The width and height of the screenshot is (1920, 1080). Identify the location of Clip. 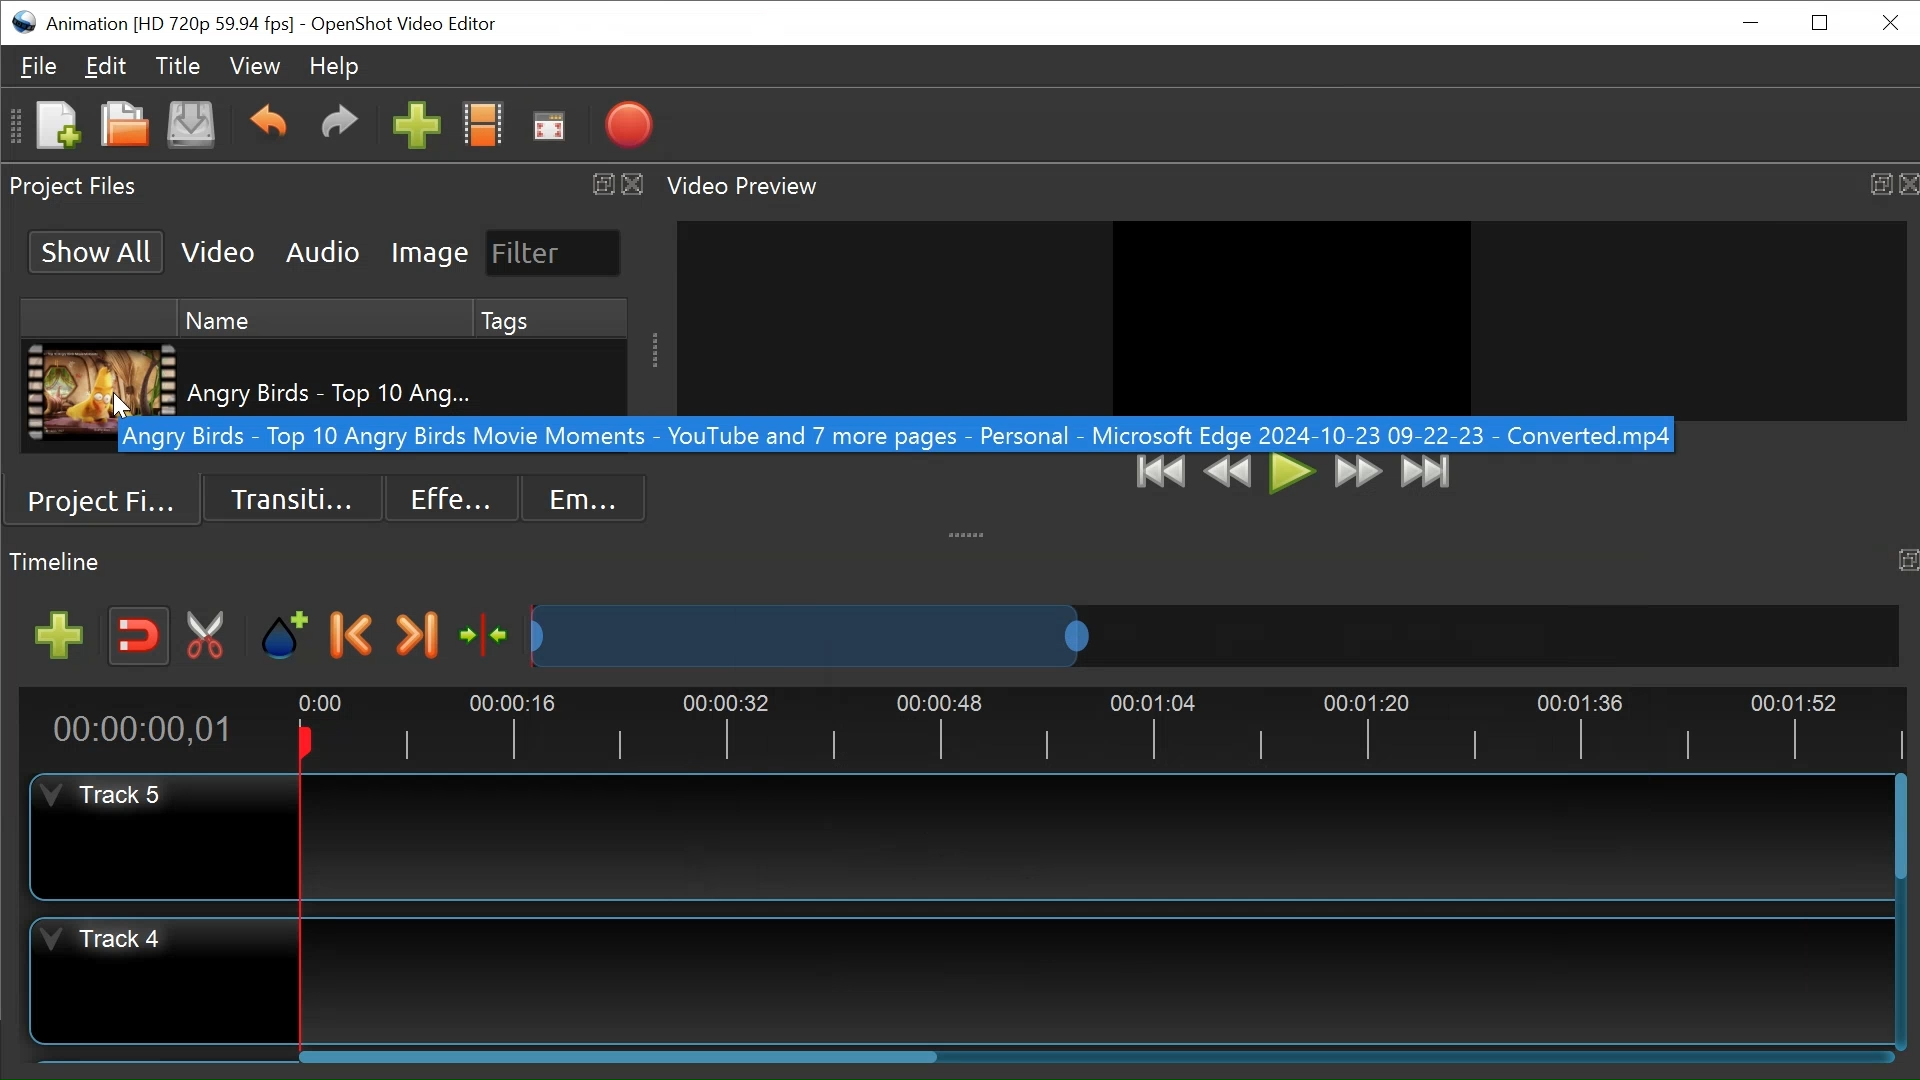
(101, 377).